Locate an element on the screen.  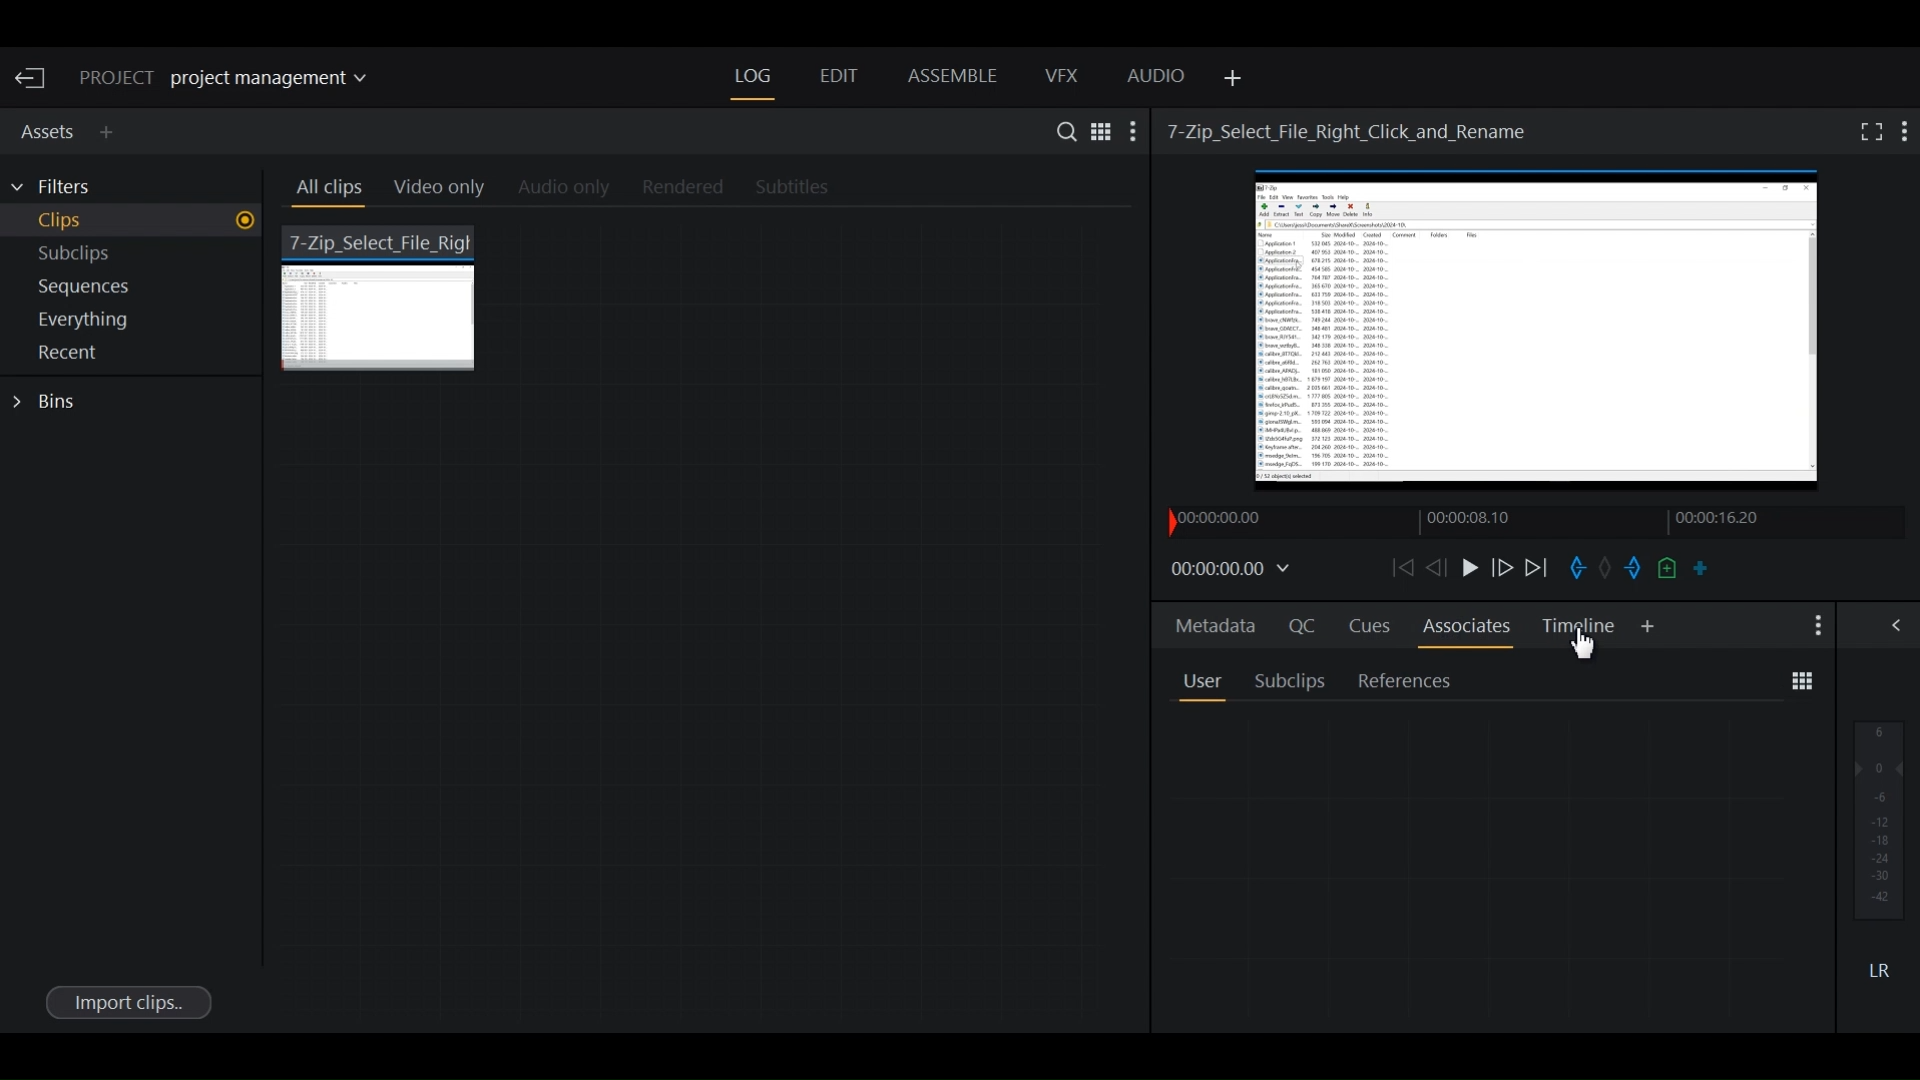
Mark out is located at coordinates (1631, 569).